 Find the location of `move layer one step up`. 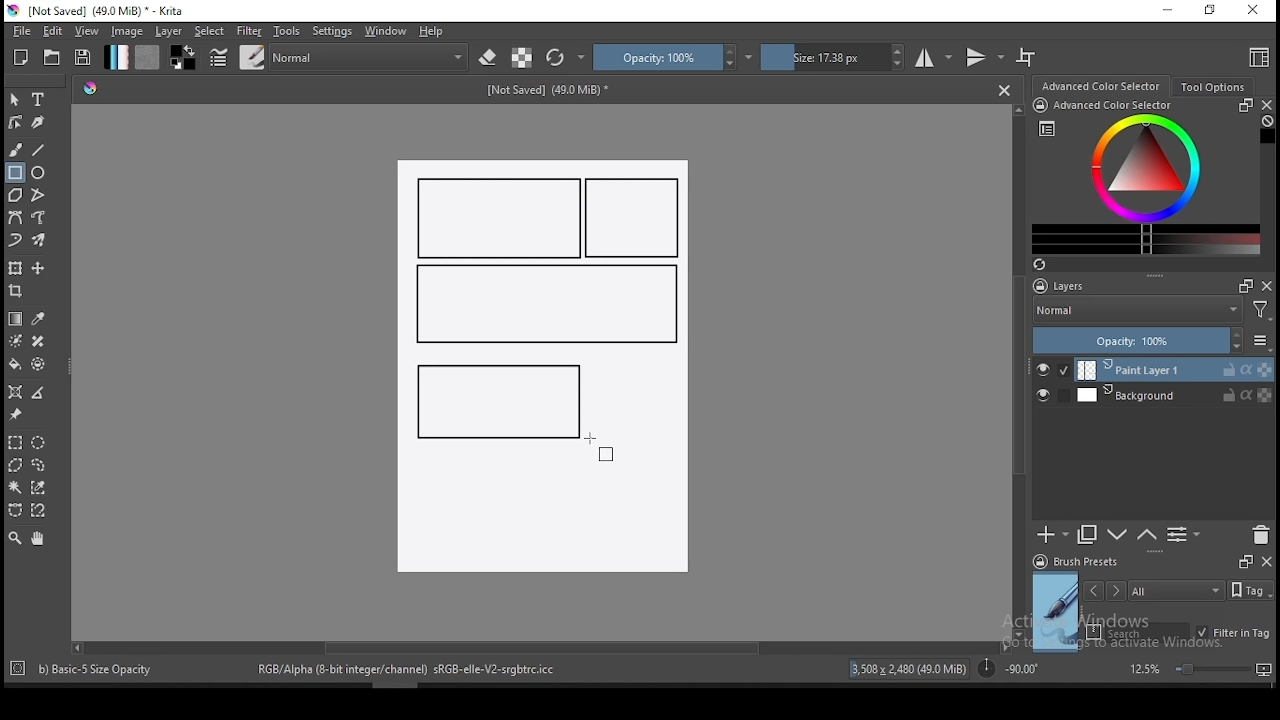

move layer one step up is located at coordinates (1118, 537).